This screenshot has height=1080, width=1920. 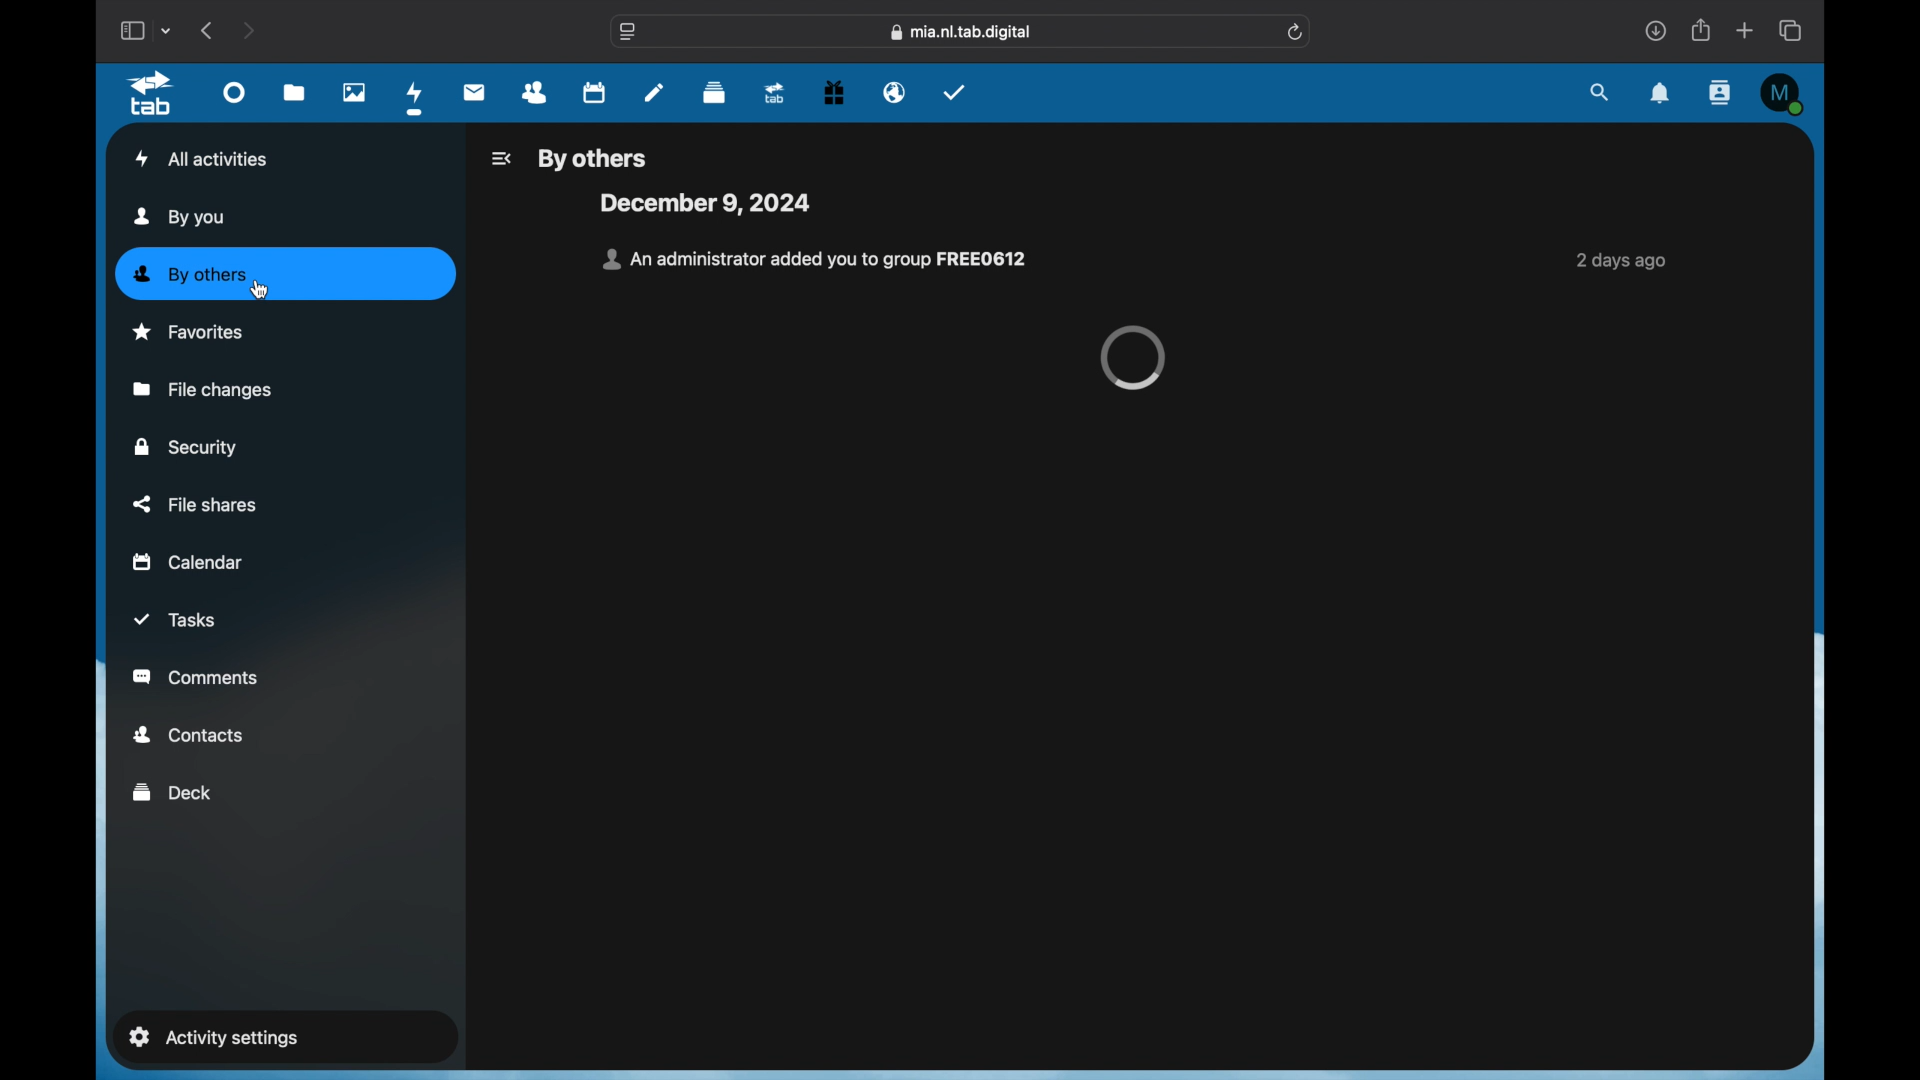 I want to click on all activities, so click(x=202, y=158).